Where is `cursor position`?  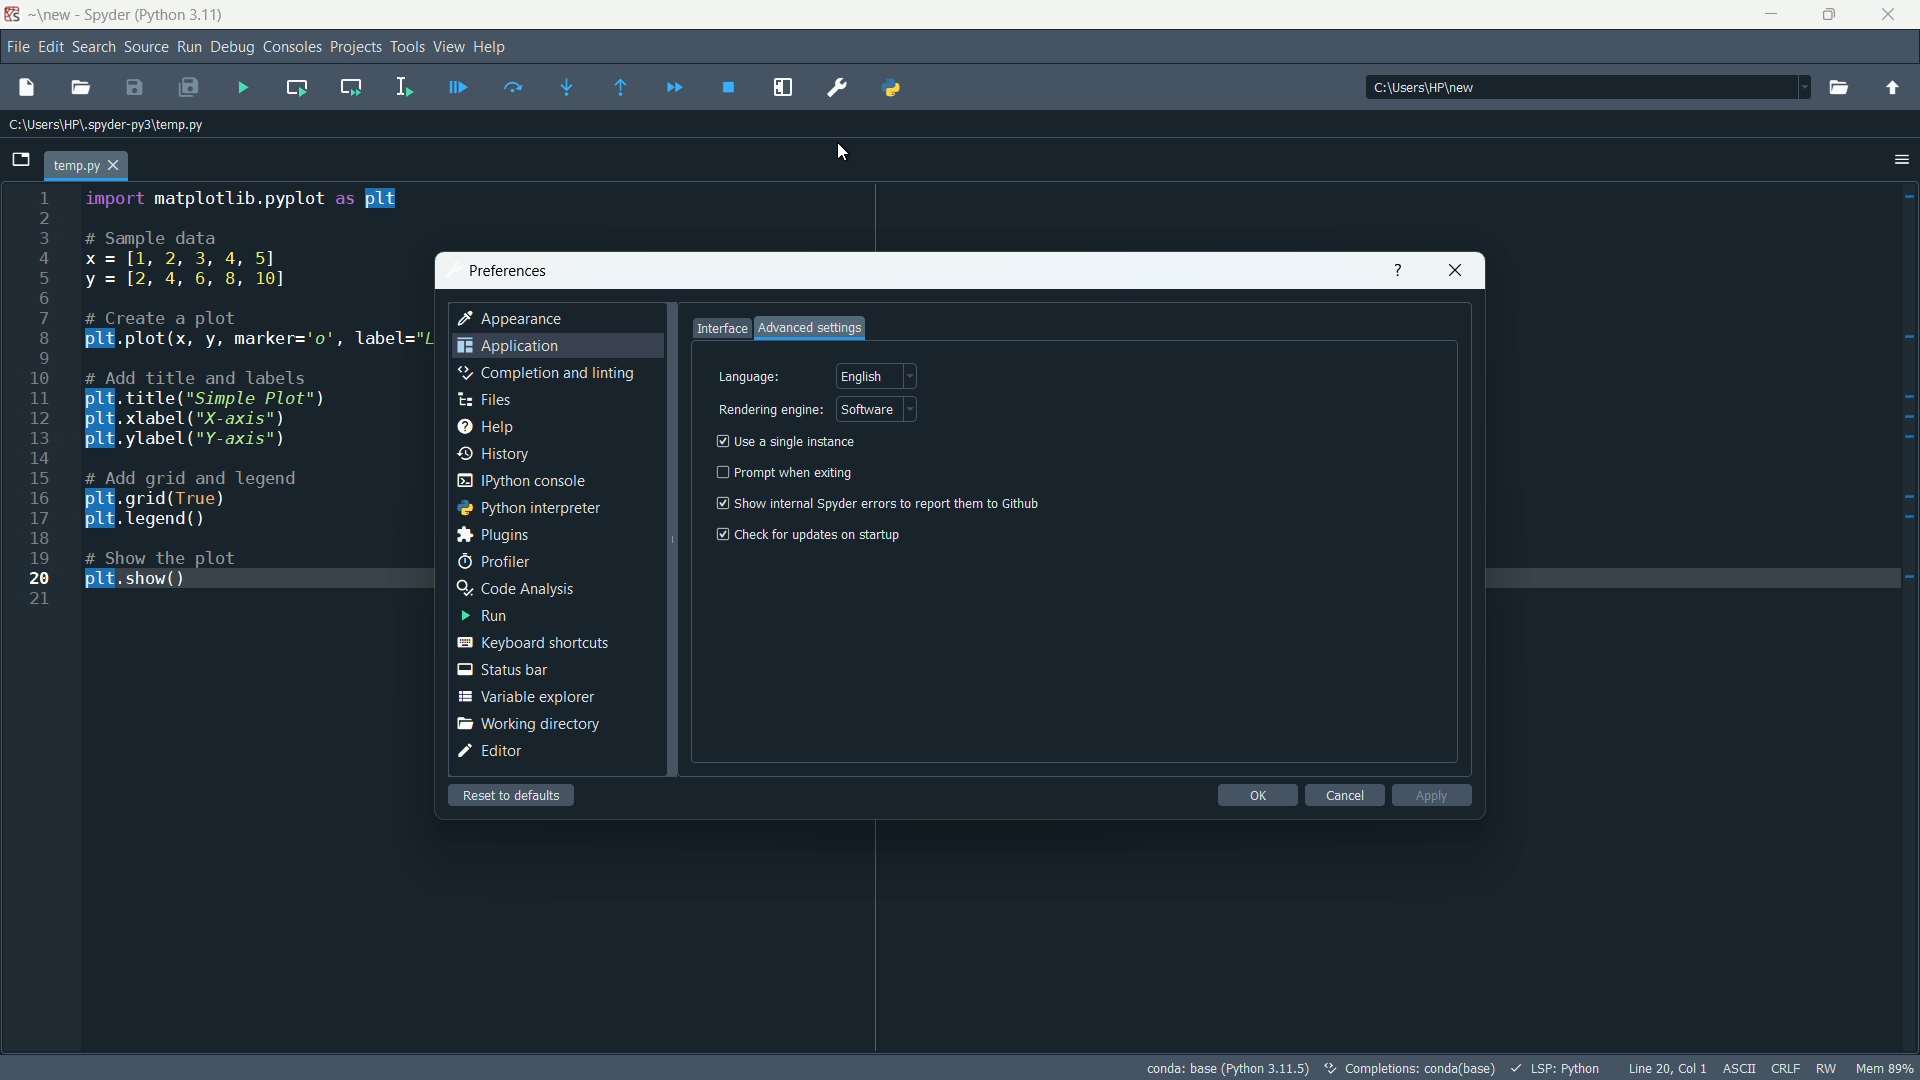 cursor position is located at coordinates (1667, 1068).